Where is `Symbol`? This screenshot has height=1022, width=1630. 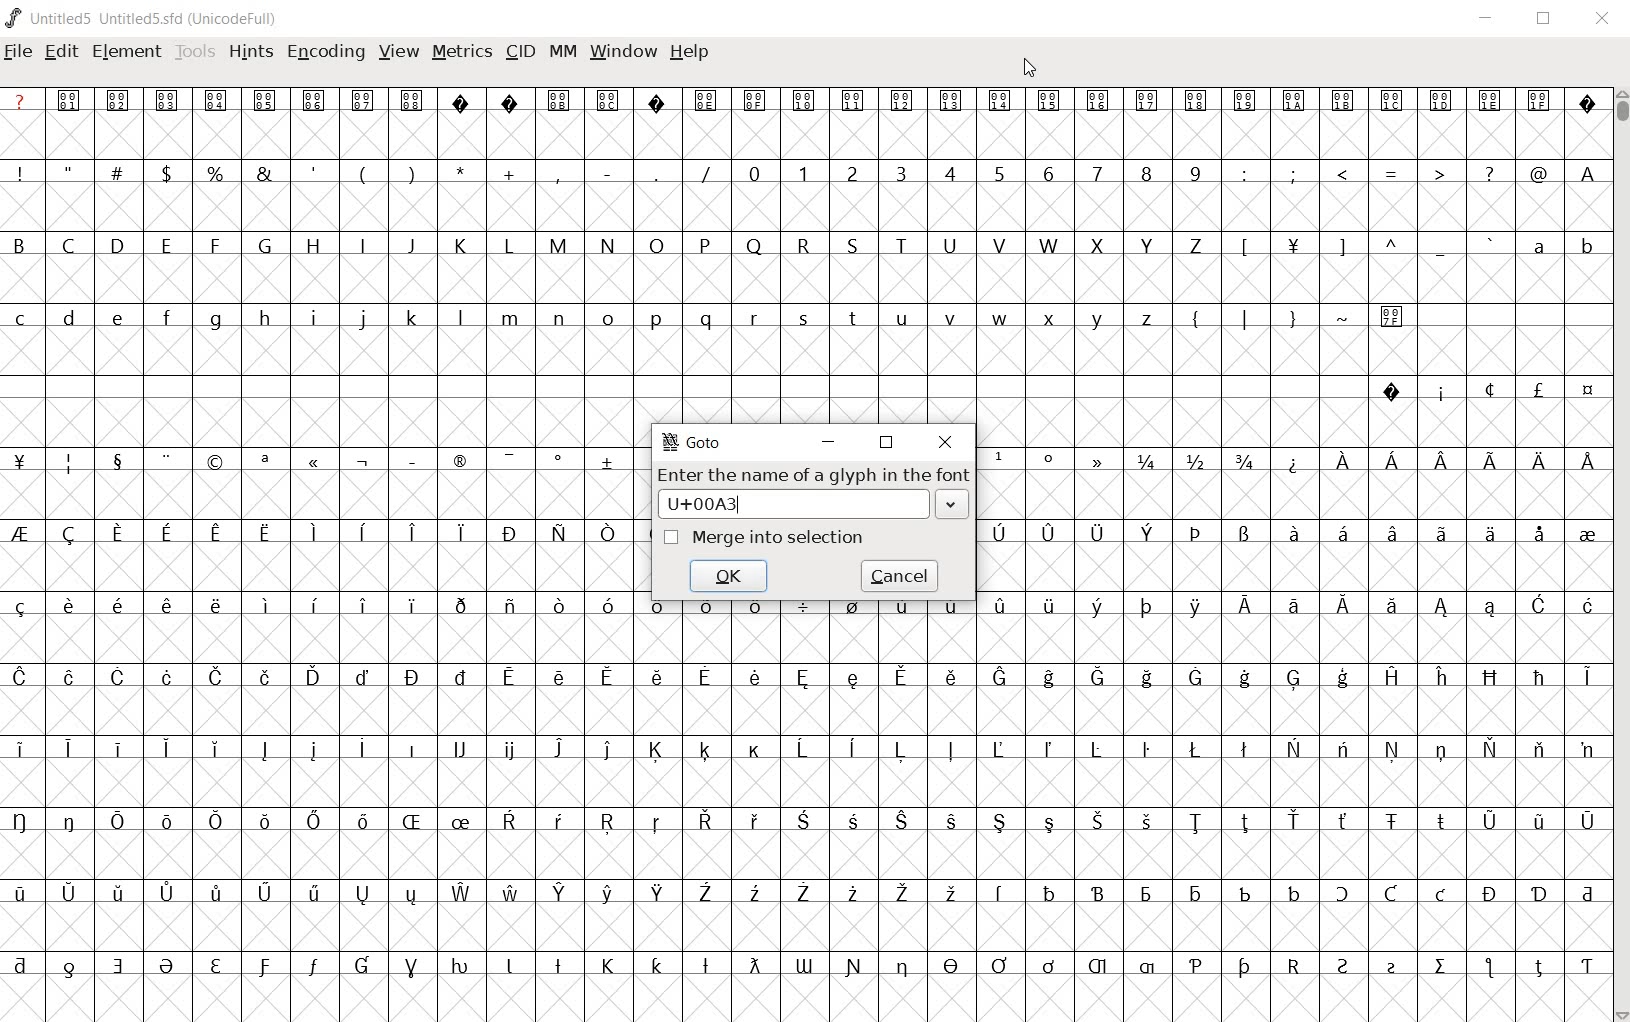
Symbol is located at coordinates (118, 965).